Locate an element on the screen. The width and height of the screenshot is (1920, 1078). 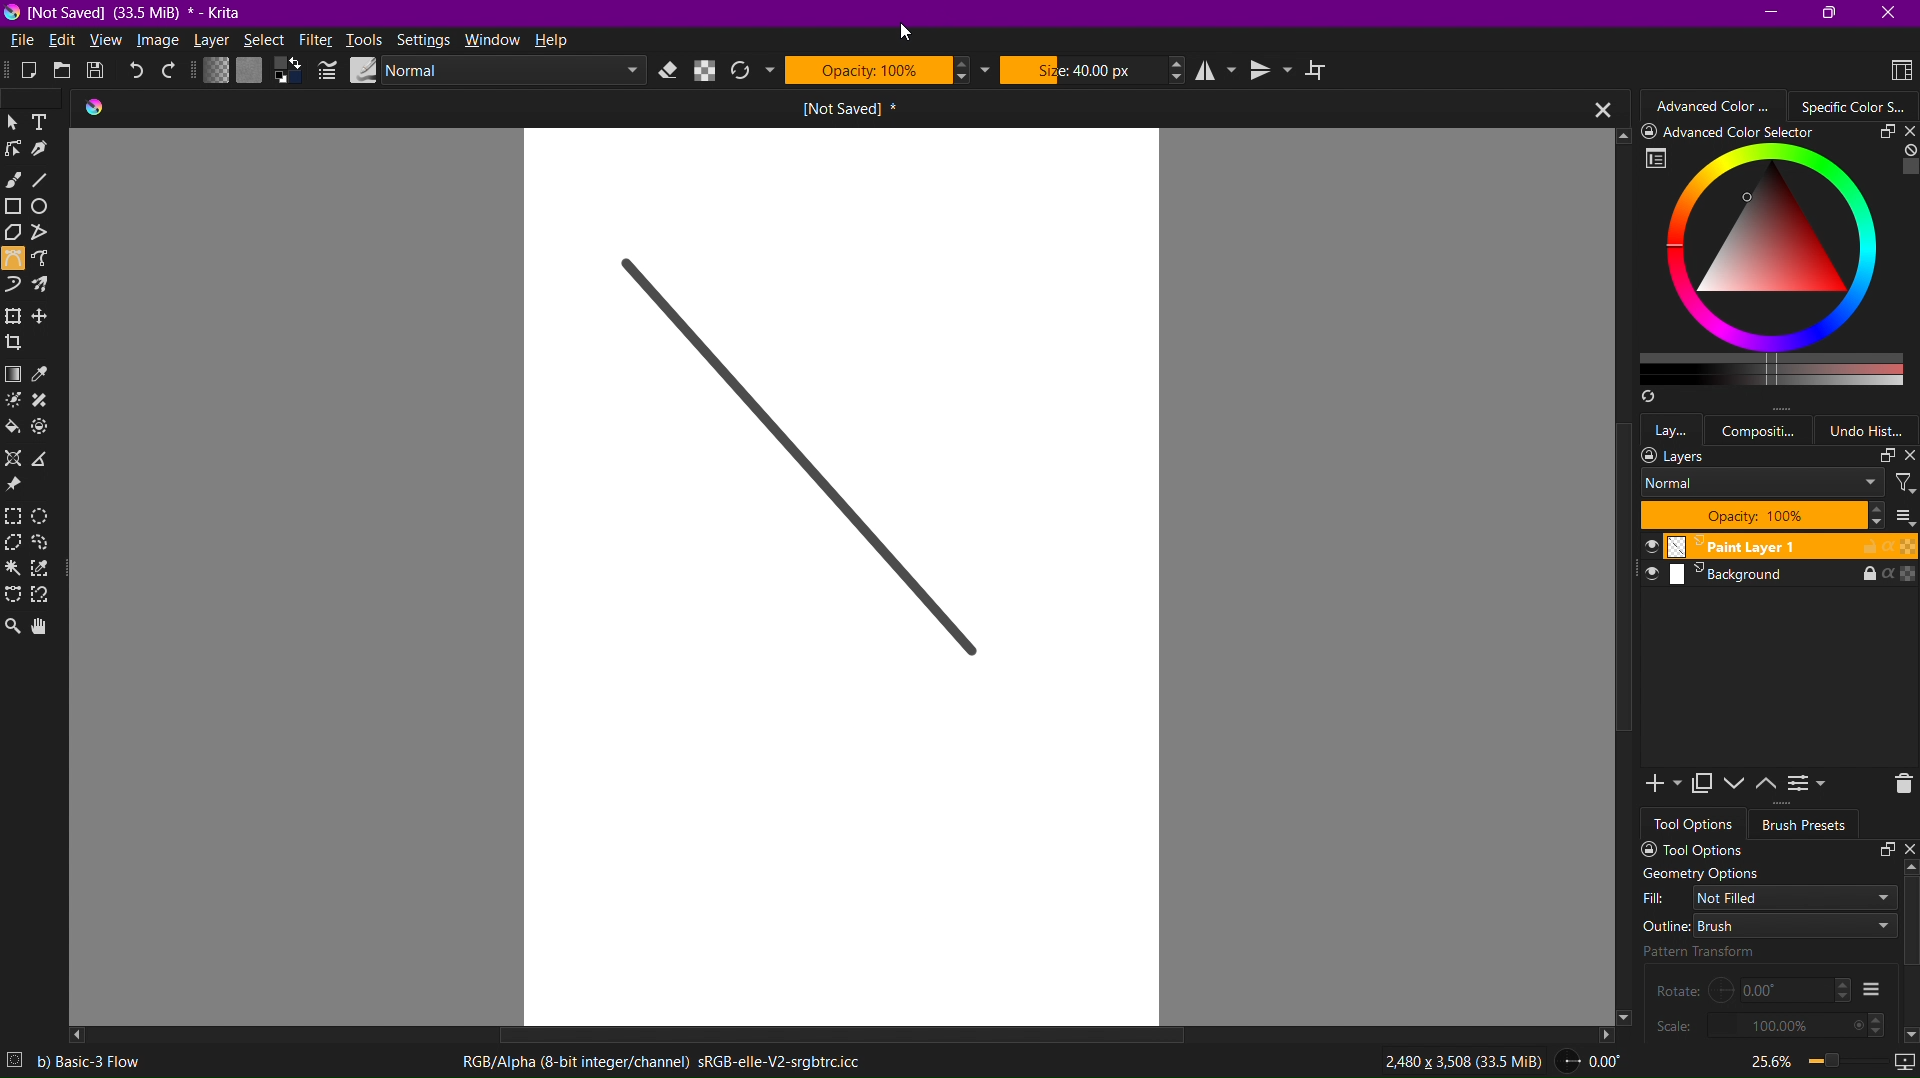
Minimize is located at coordinates (1769, 12).